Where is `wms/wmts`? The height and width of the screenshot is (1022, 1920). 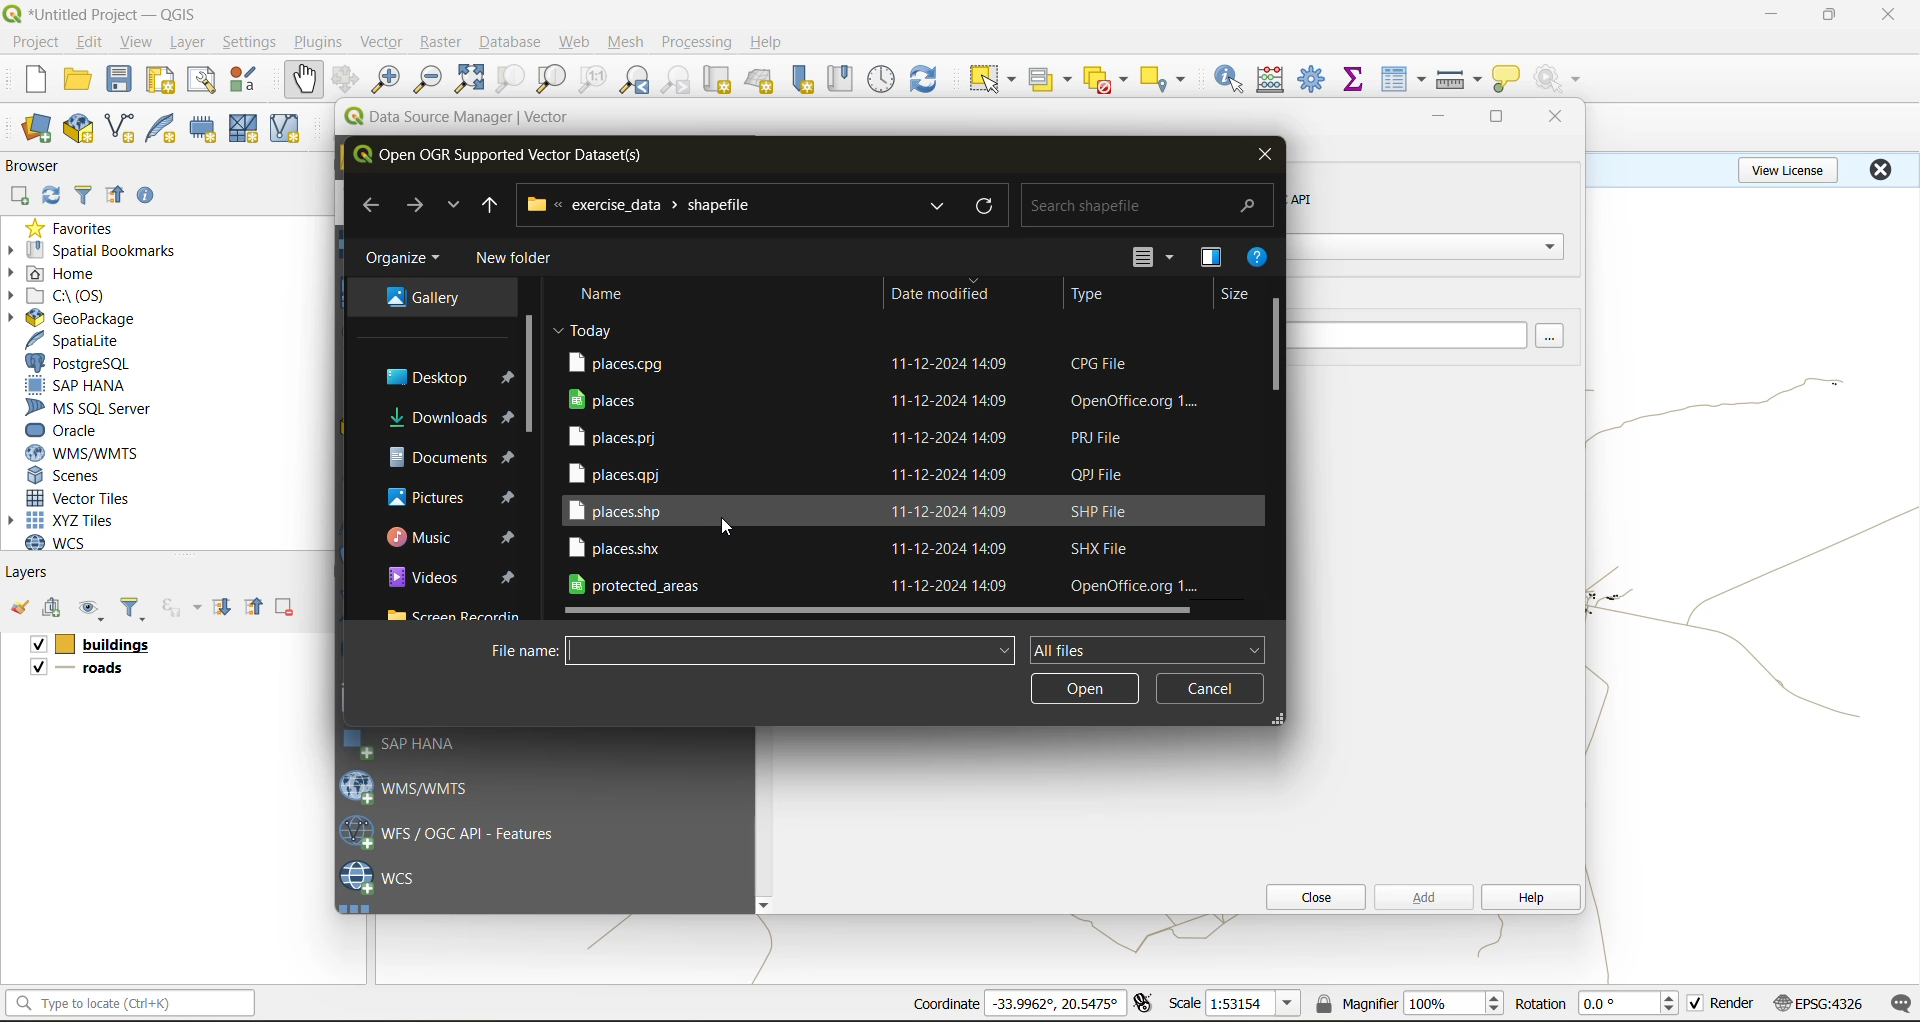 wms/wmts is located at coordinates (90, 453).